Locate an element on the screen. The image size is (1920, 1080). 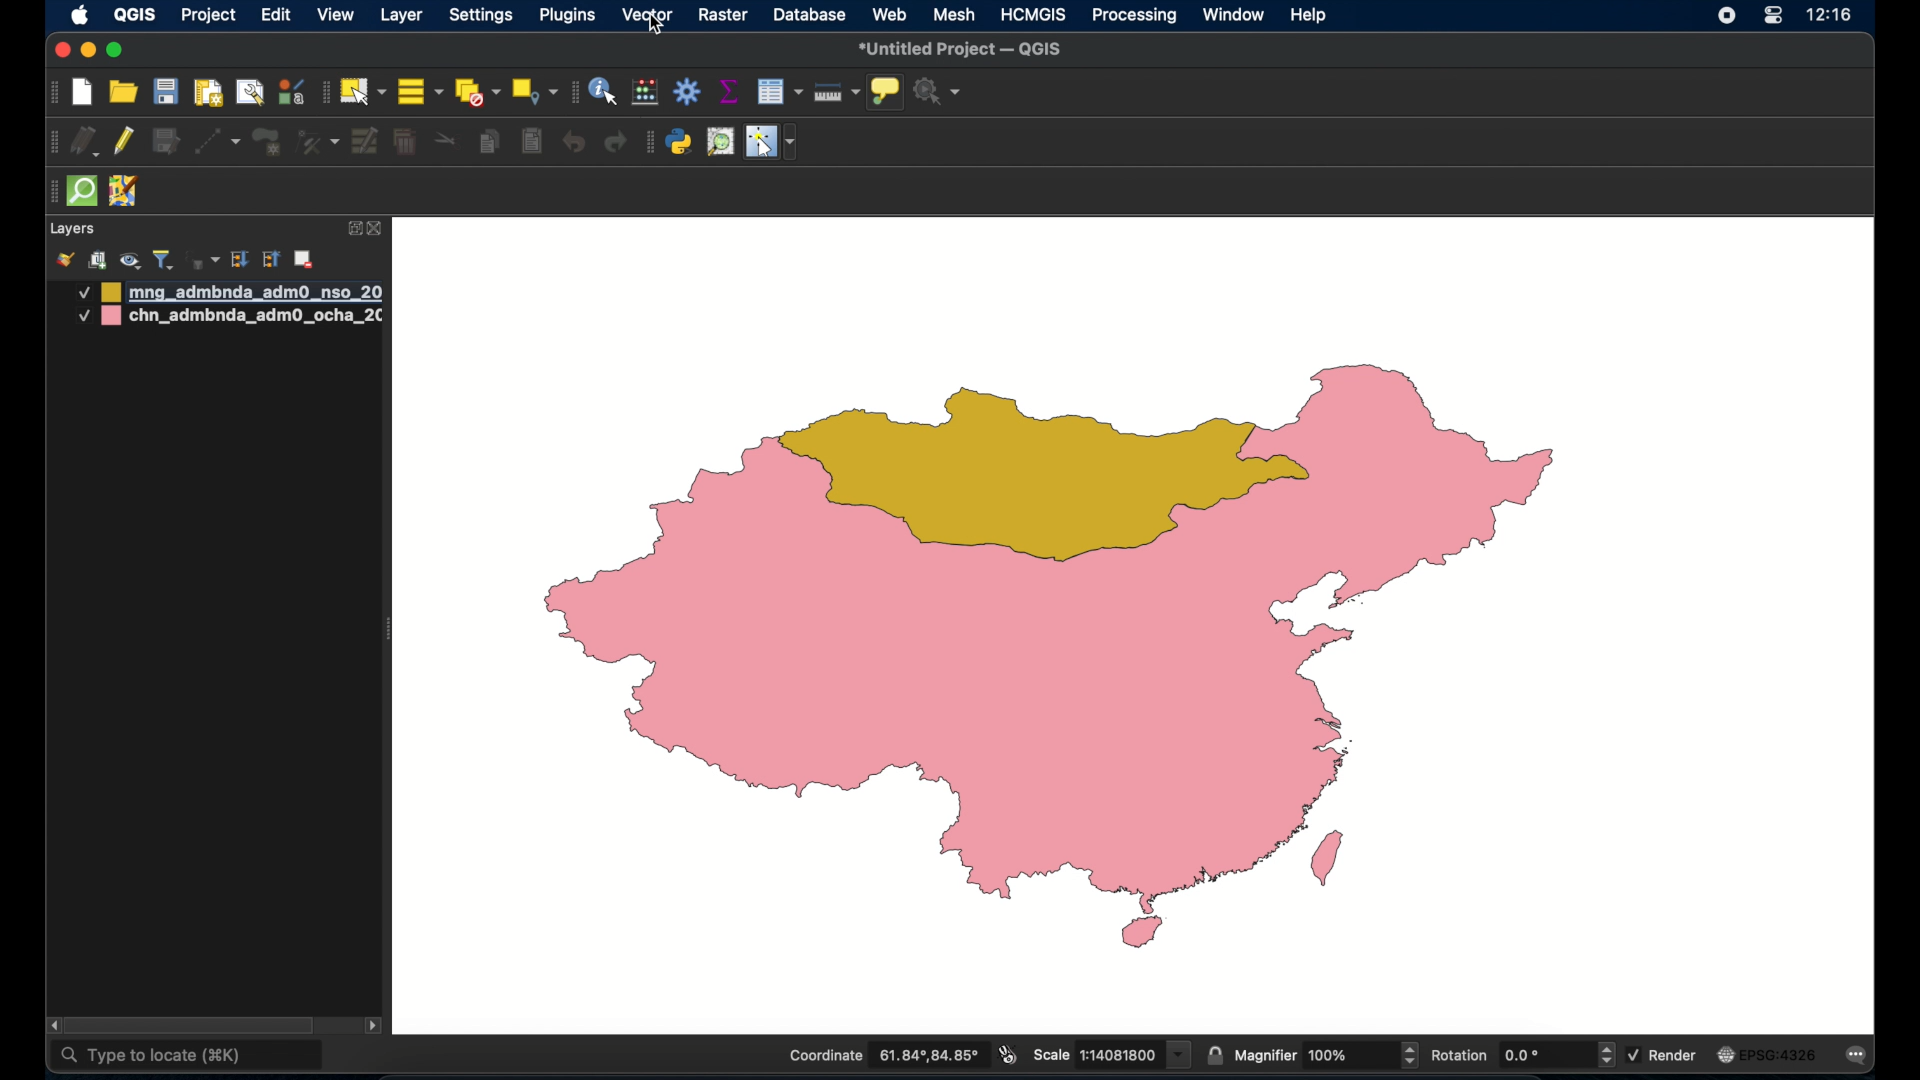
project toolbar is located at coordinates (50, 93).